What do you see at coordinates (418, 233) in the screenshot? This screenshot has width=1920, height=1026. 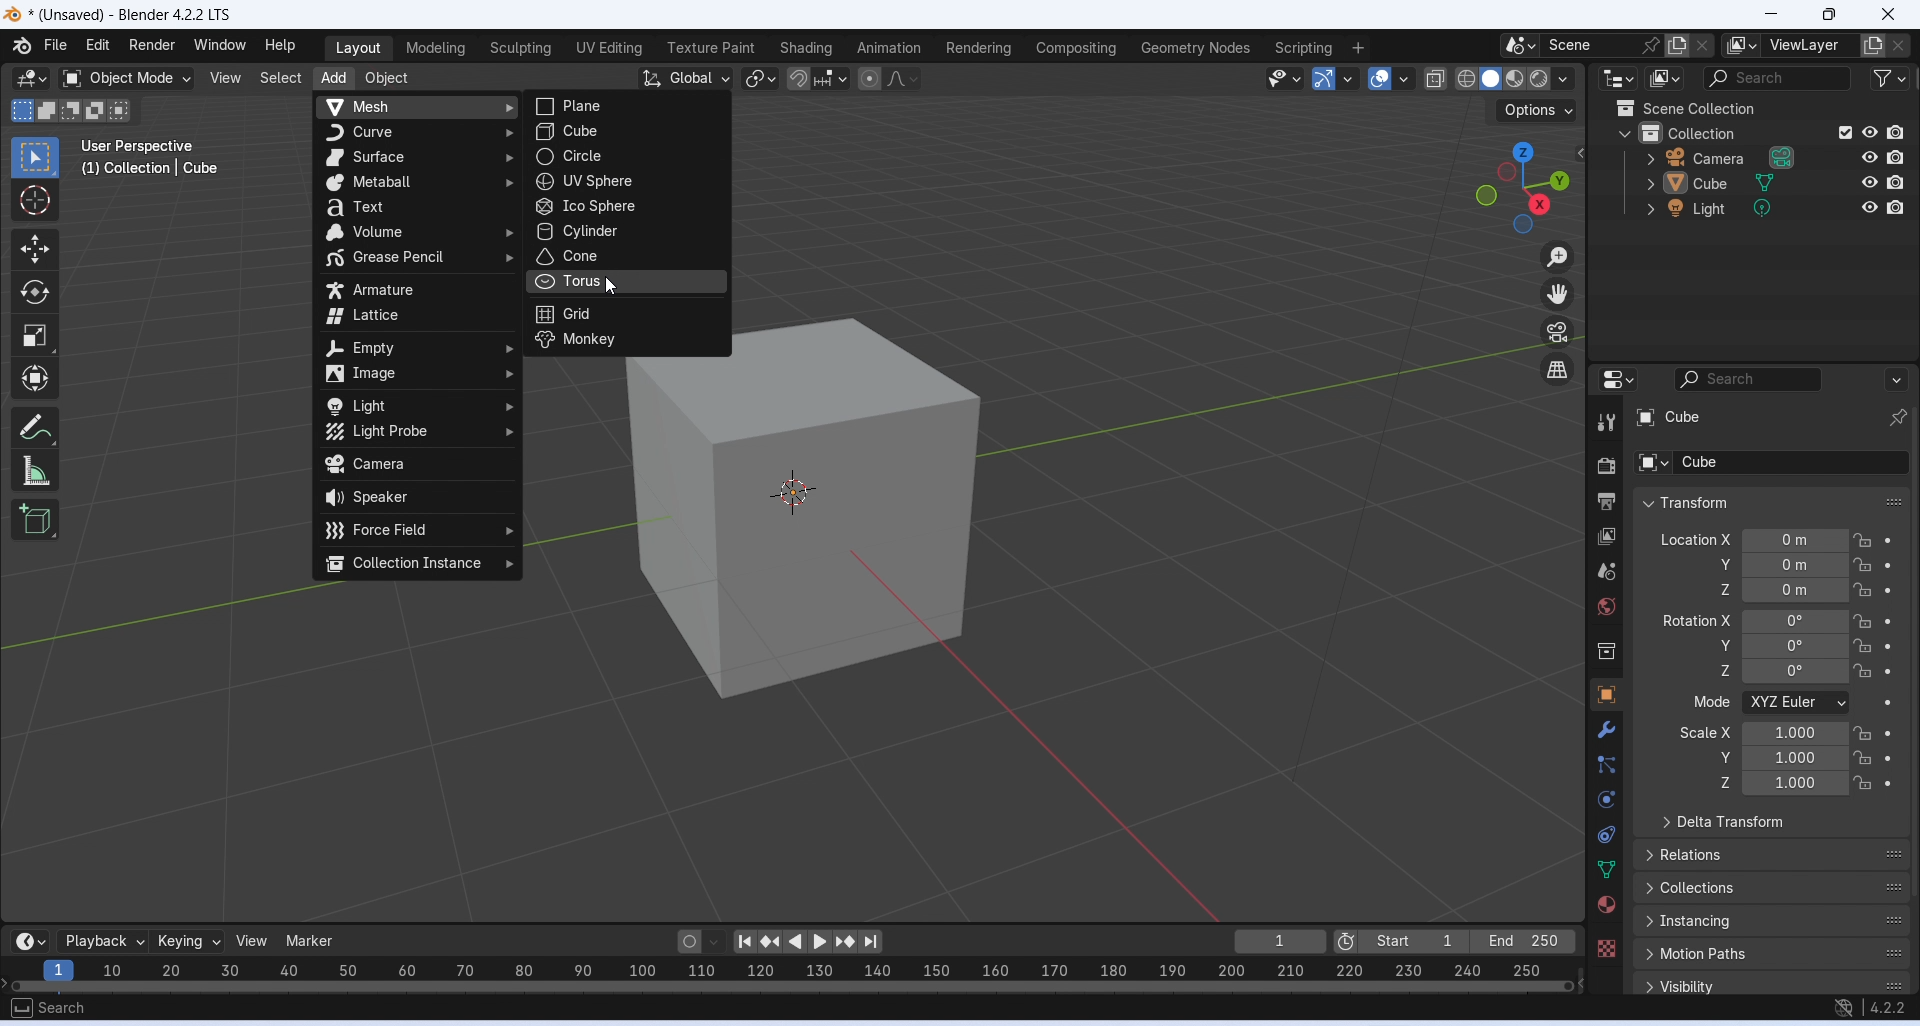 I see `volume` at bounding box center [418, 233].